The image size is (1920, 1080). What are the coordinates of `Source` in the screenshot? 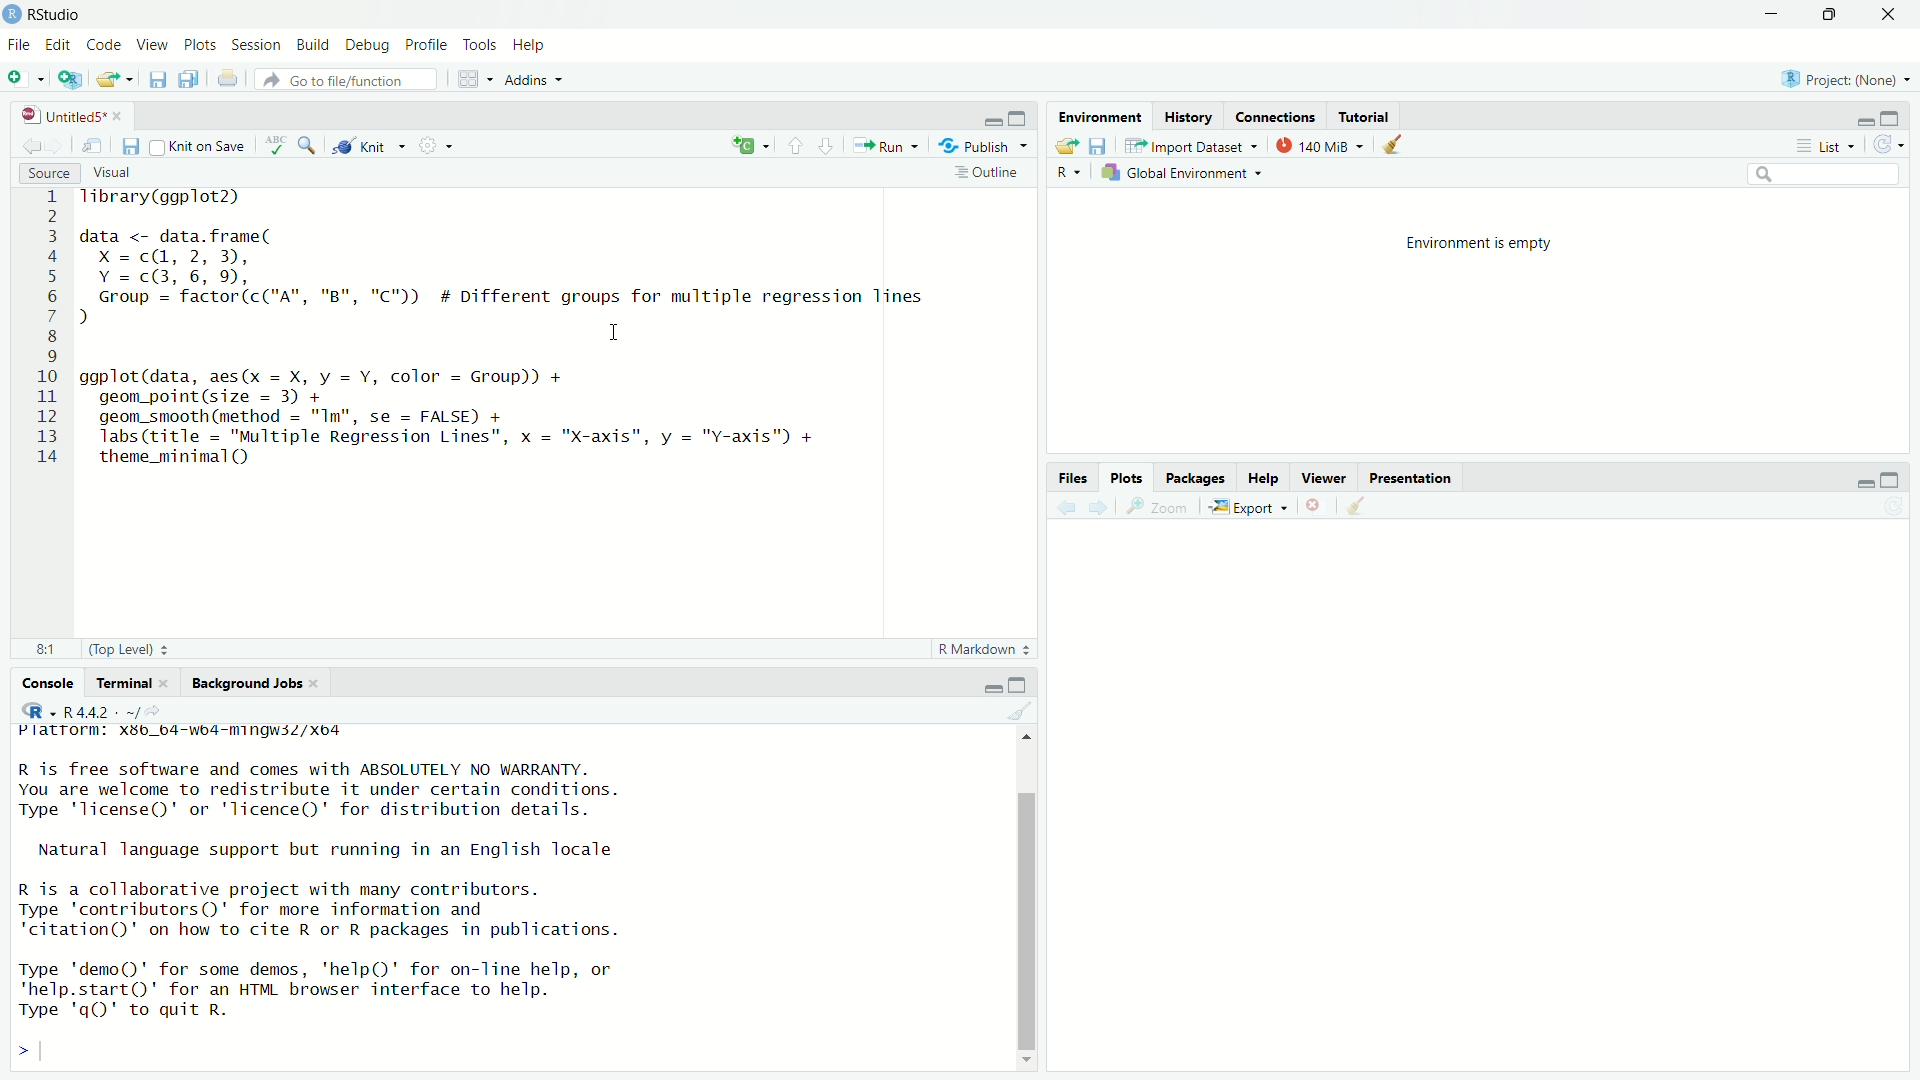 It's located at (47, 174).